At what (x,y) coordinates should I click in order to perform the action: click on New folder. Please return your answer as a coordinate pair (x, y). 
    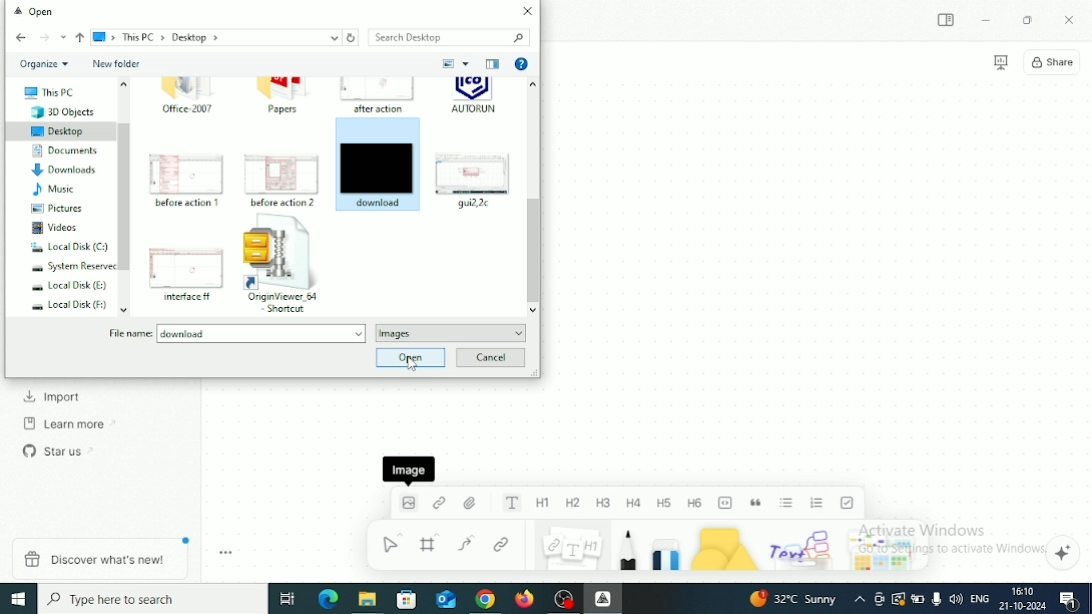
    Looking at the image, I should click on (117, 64).